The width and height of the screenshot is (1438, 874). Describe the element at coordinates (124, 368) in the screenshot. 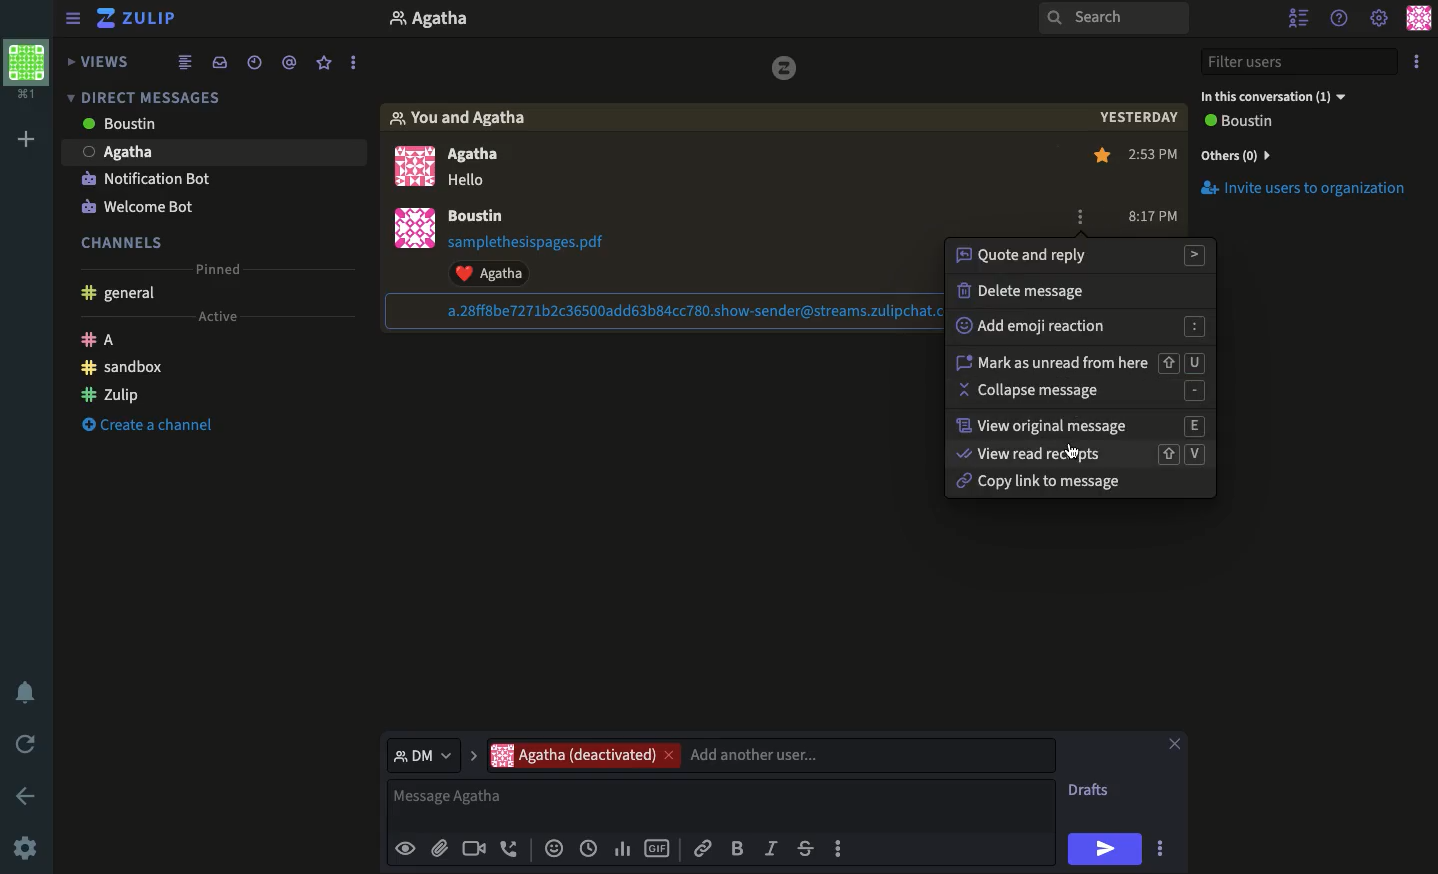

I see `Sandbox` at that location.